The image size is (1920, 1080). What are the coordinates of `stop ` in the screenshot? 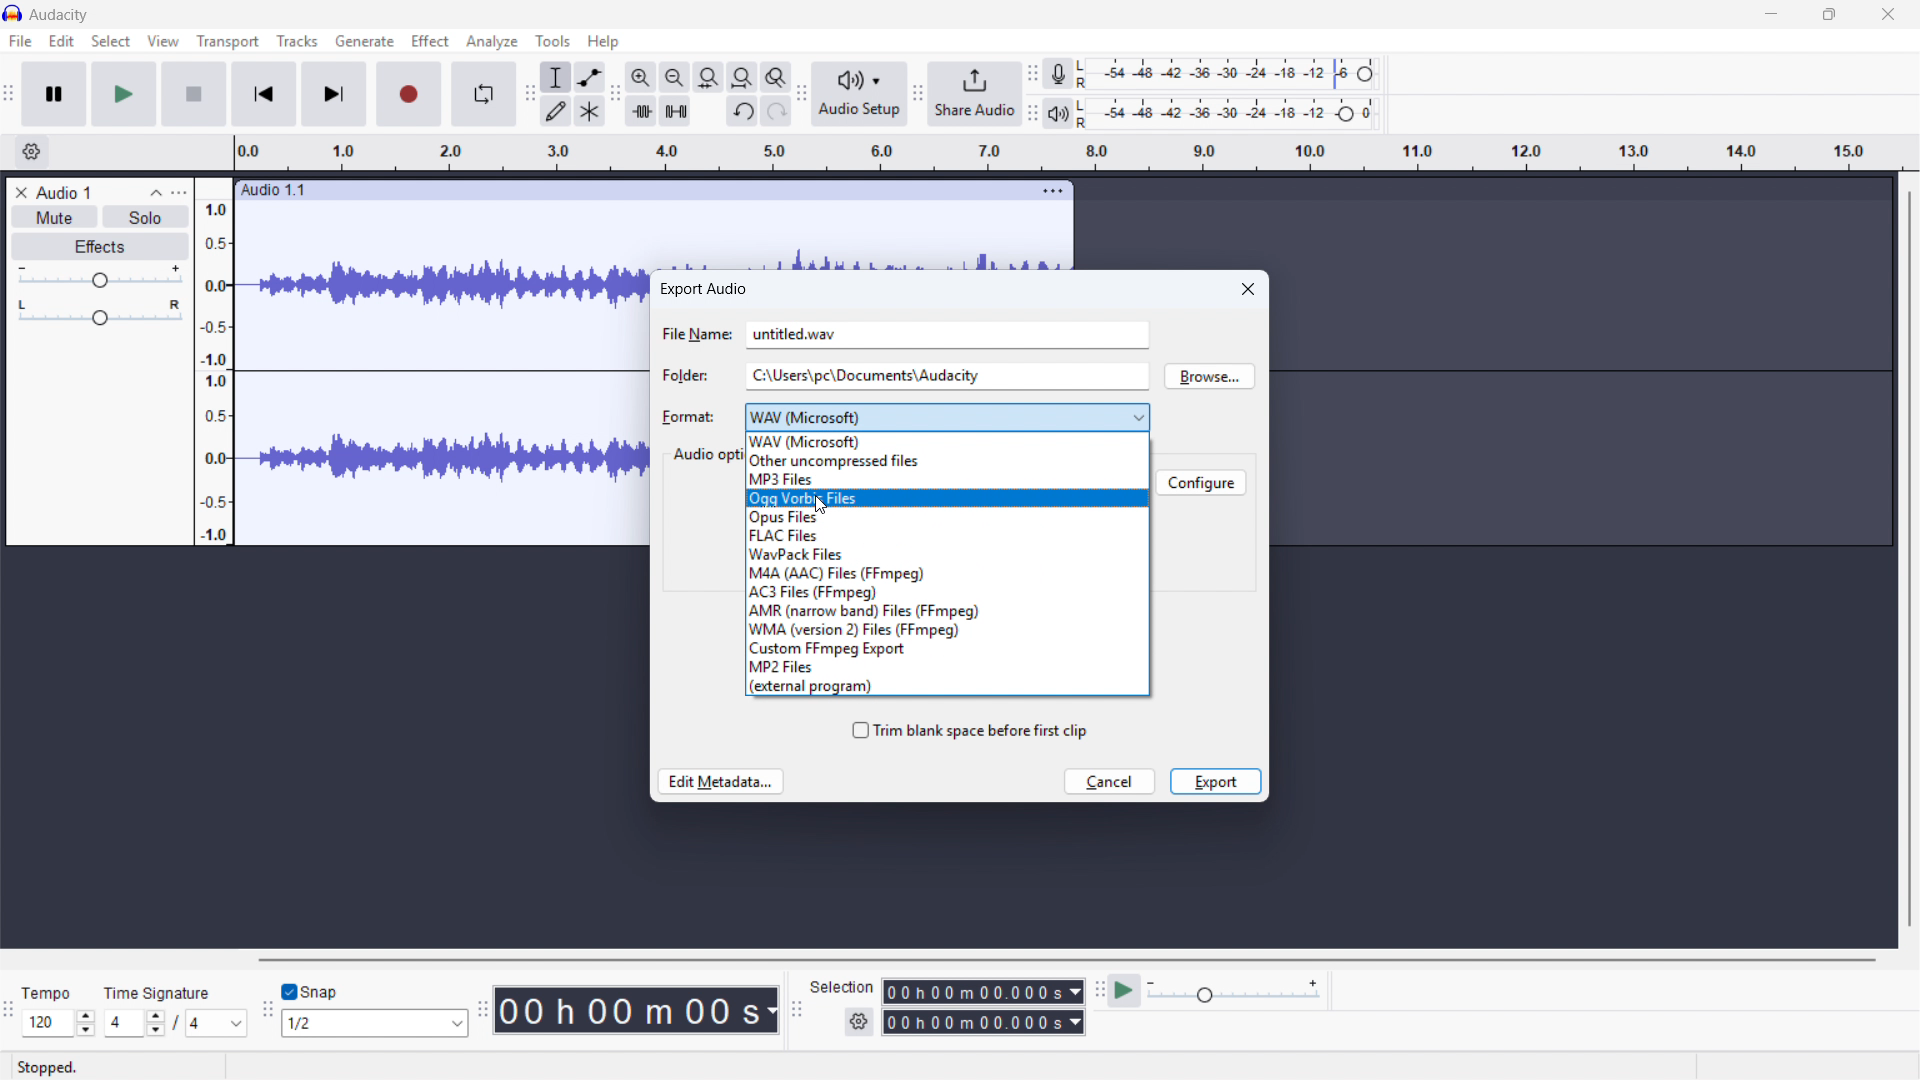 It's located at (194, 94).